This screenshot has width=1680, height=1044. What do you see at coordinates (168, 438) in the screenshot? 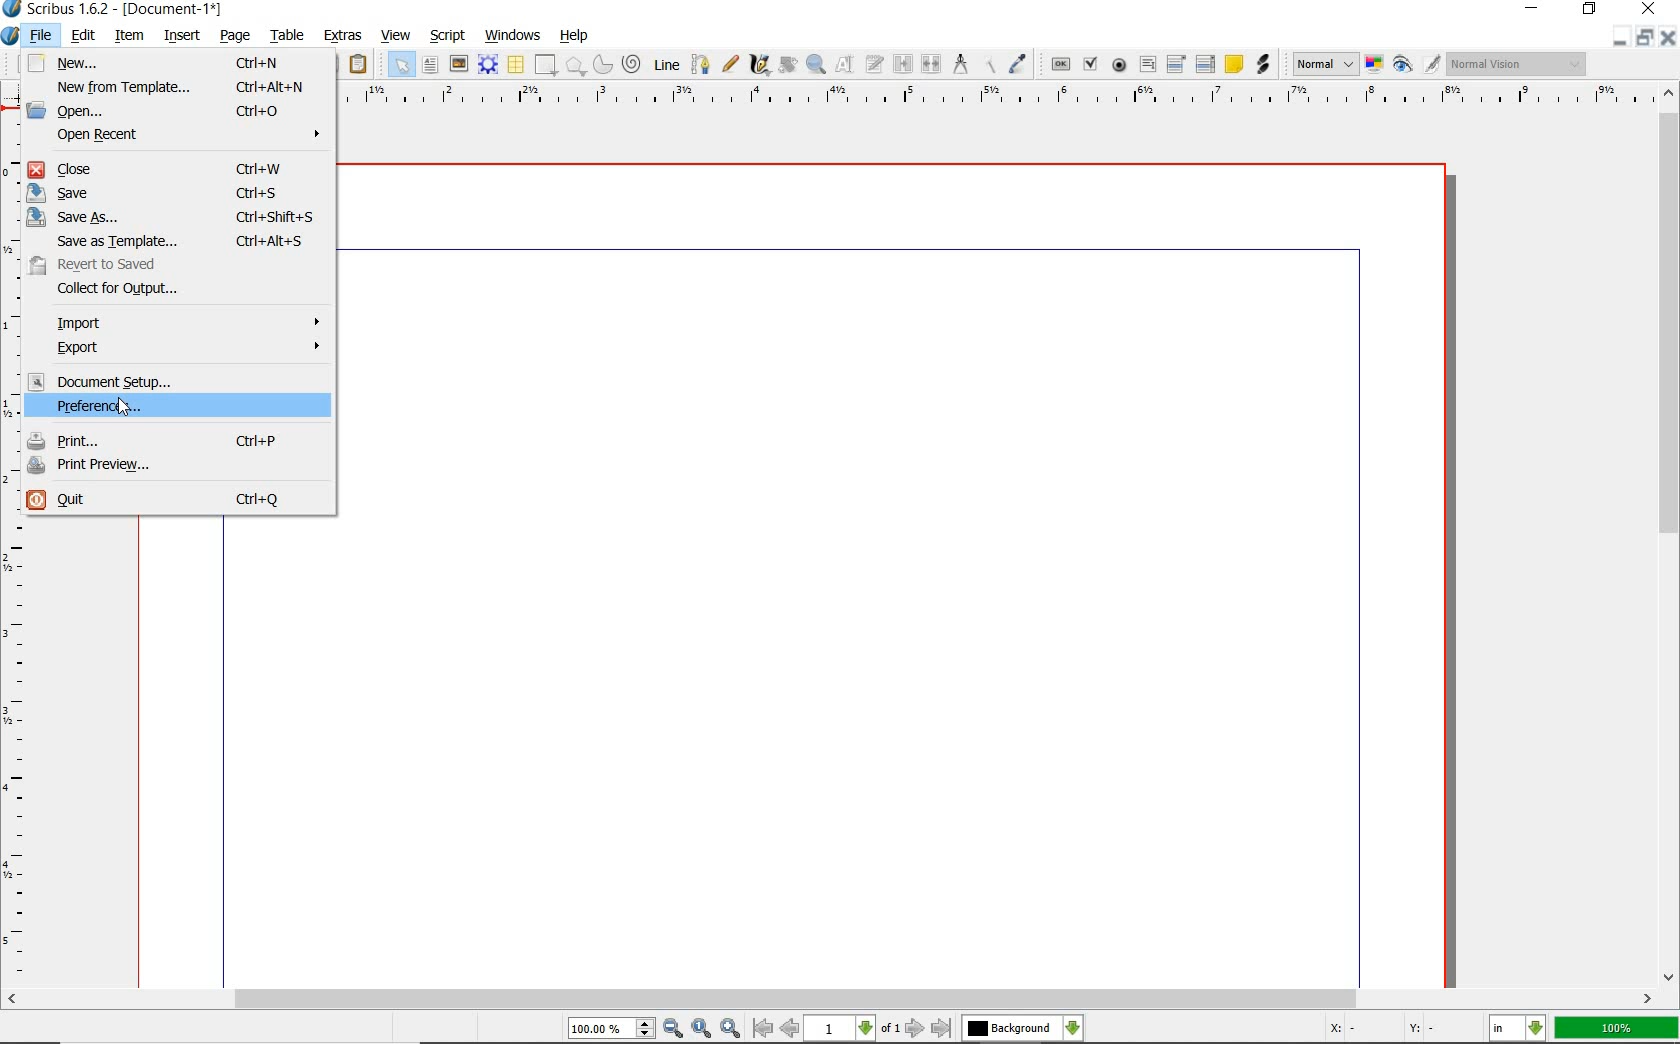
I see `PRINT` at bounding box center [168, 438].